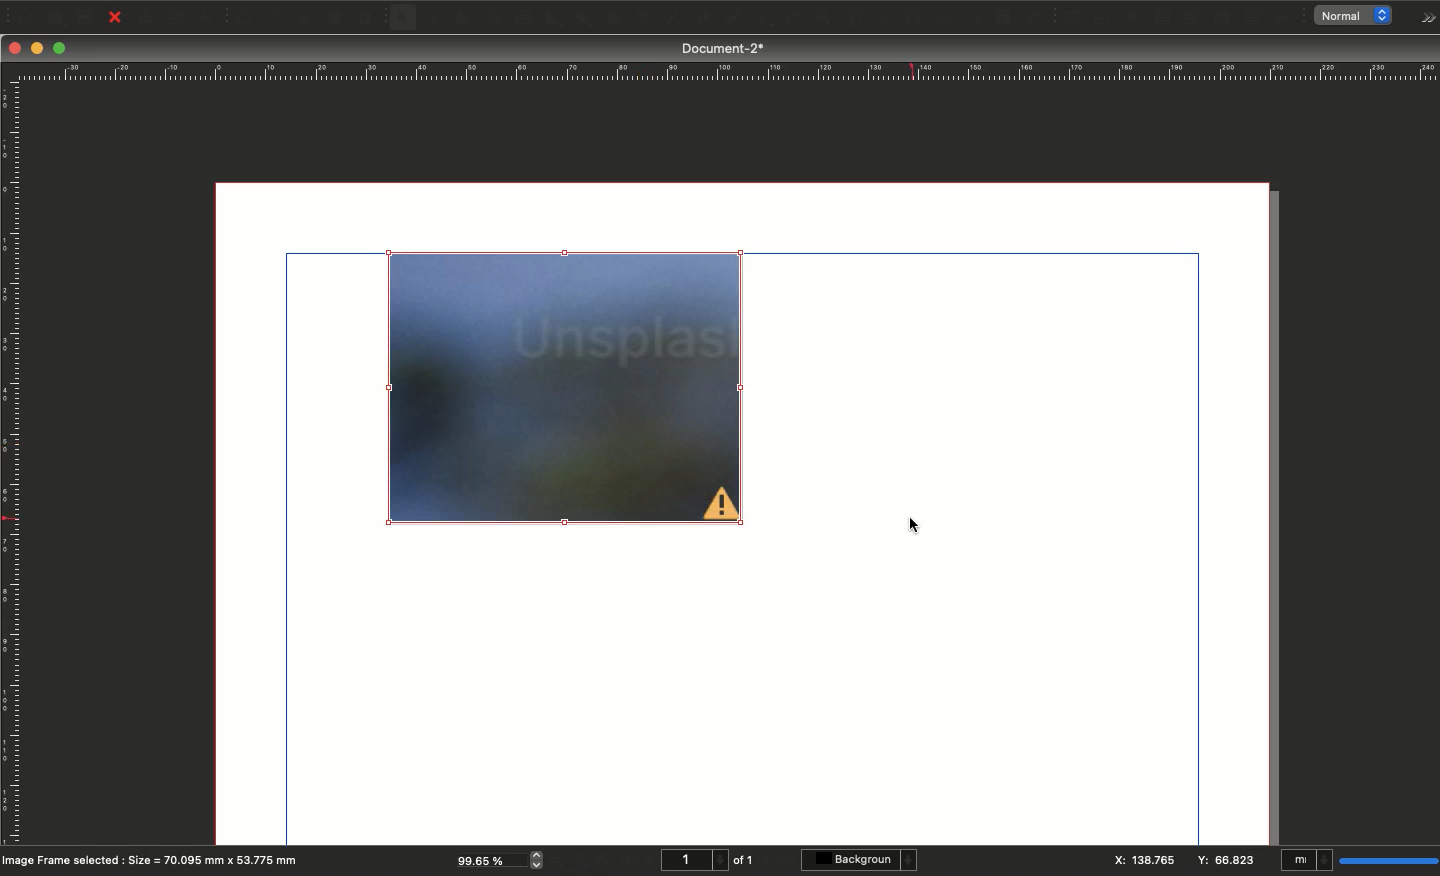  I want to click on mI, so click(1307, 862).